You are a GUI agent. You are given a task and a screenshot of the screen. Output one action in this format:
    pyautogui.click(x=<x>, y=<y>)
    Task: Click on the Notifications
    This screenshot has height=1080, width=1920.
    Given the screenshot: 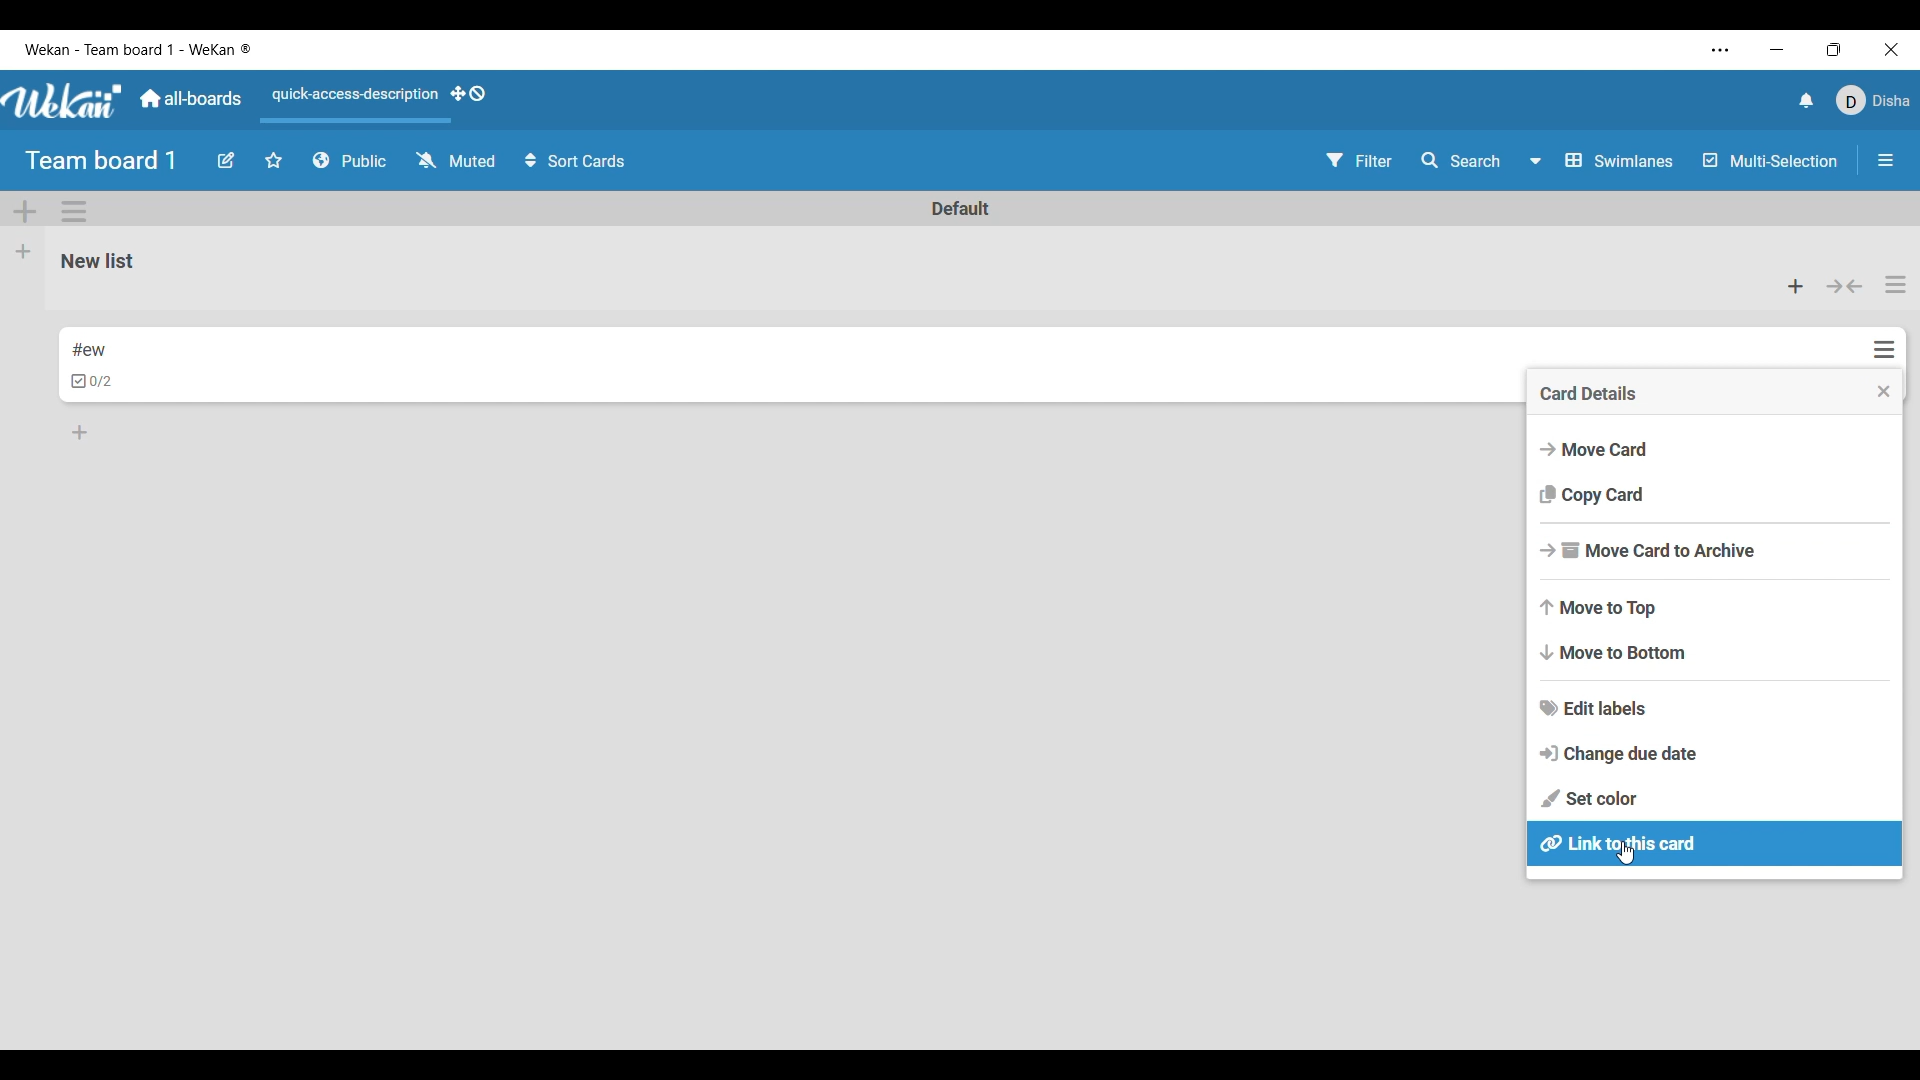 What is the action you would take?
    pyautogui.click(x=1806, y=100)
    